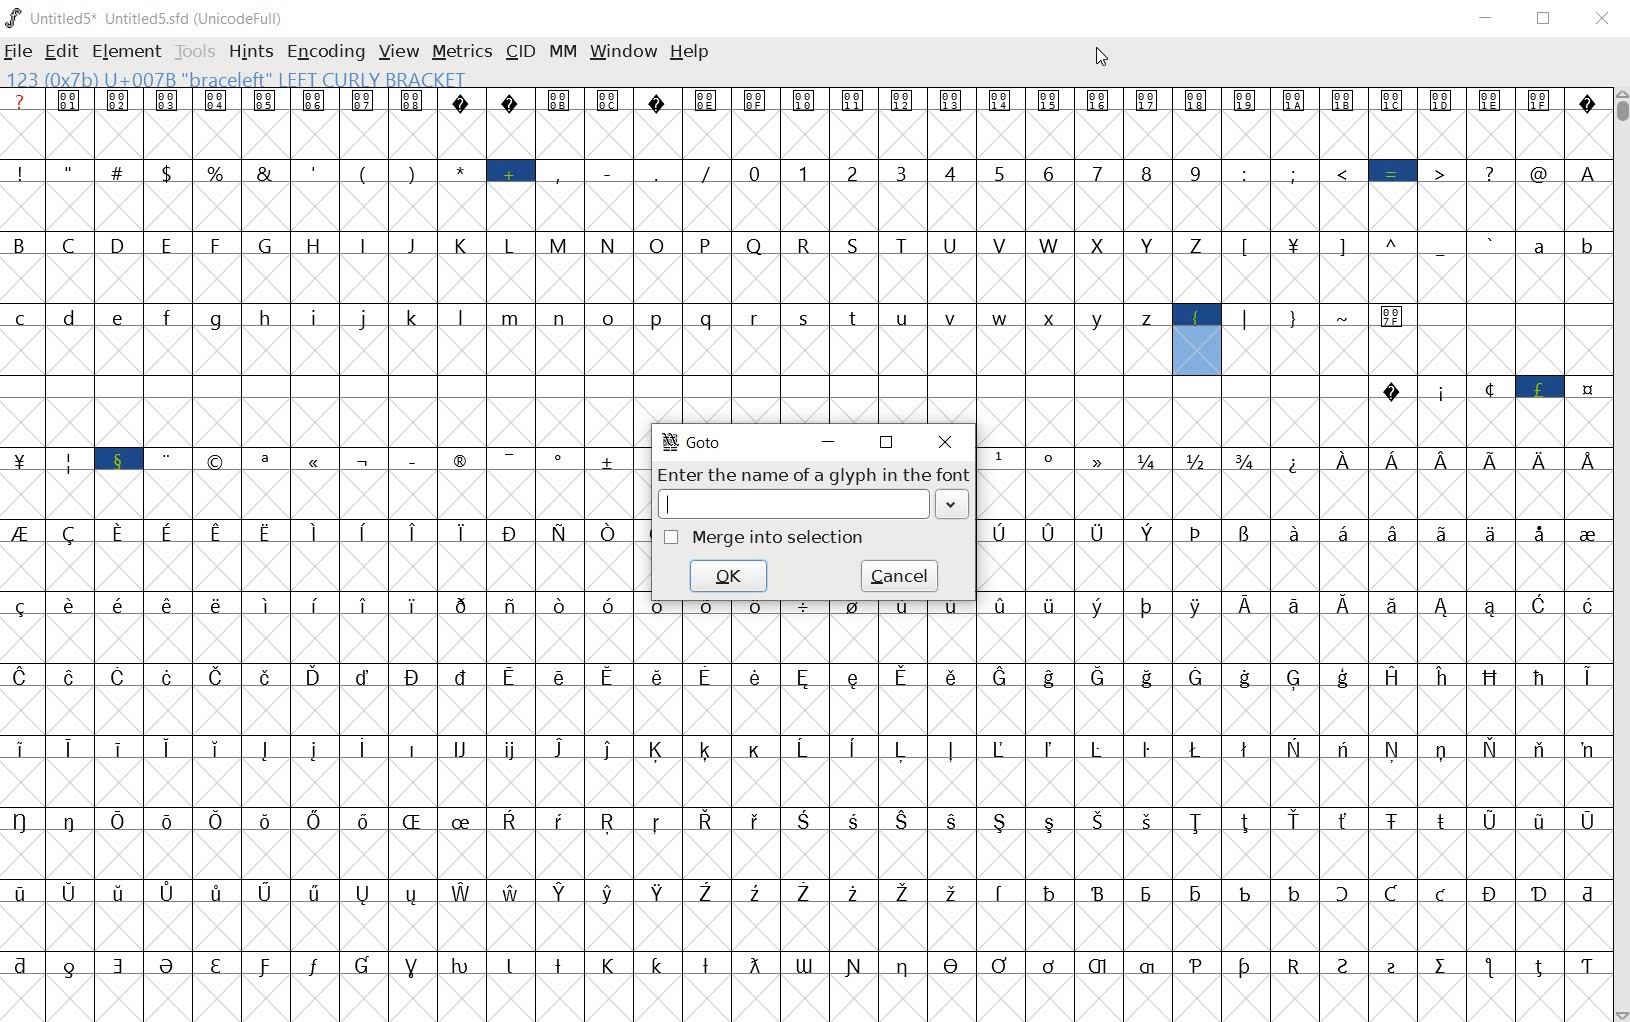 The image size is (1630, 1022). What do you see at coordinates (520, 52) in the screenshot?
I see `CID` at bounding box center [520, 52].